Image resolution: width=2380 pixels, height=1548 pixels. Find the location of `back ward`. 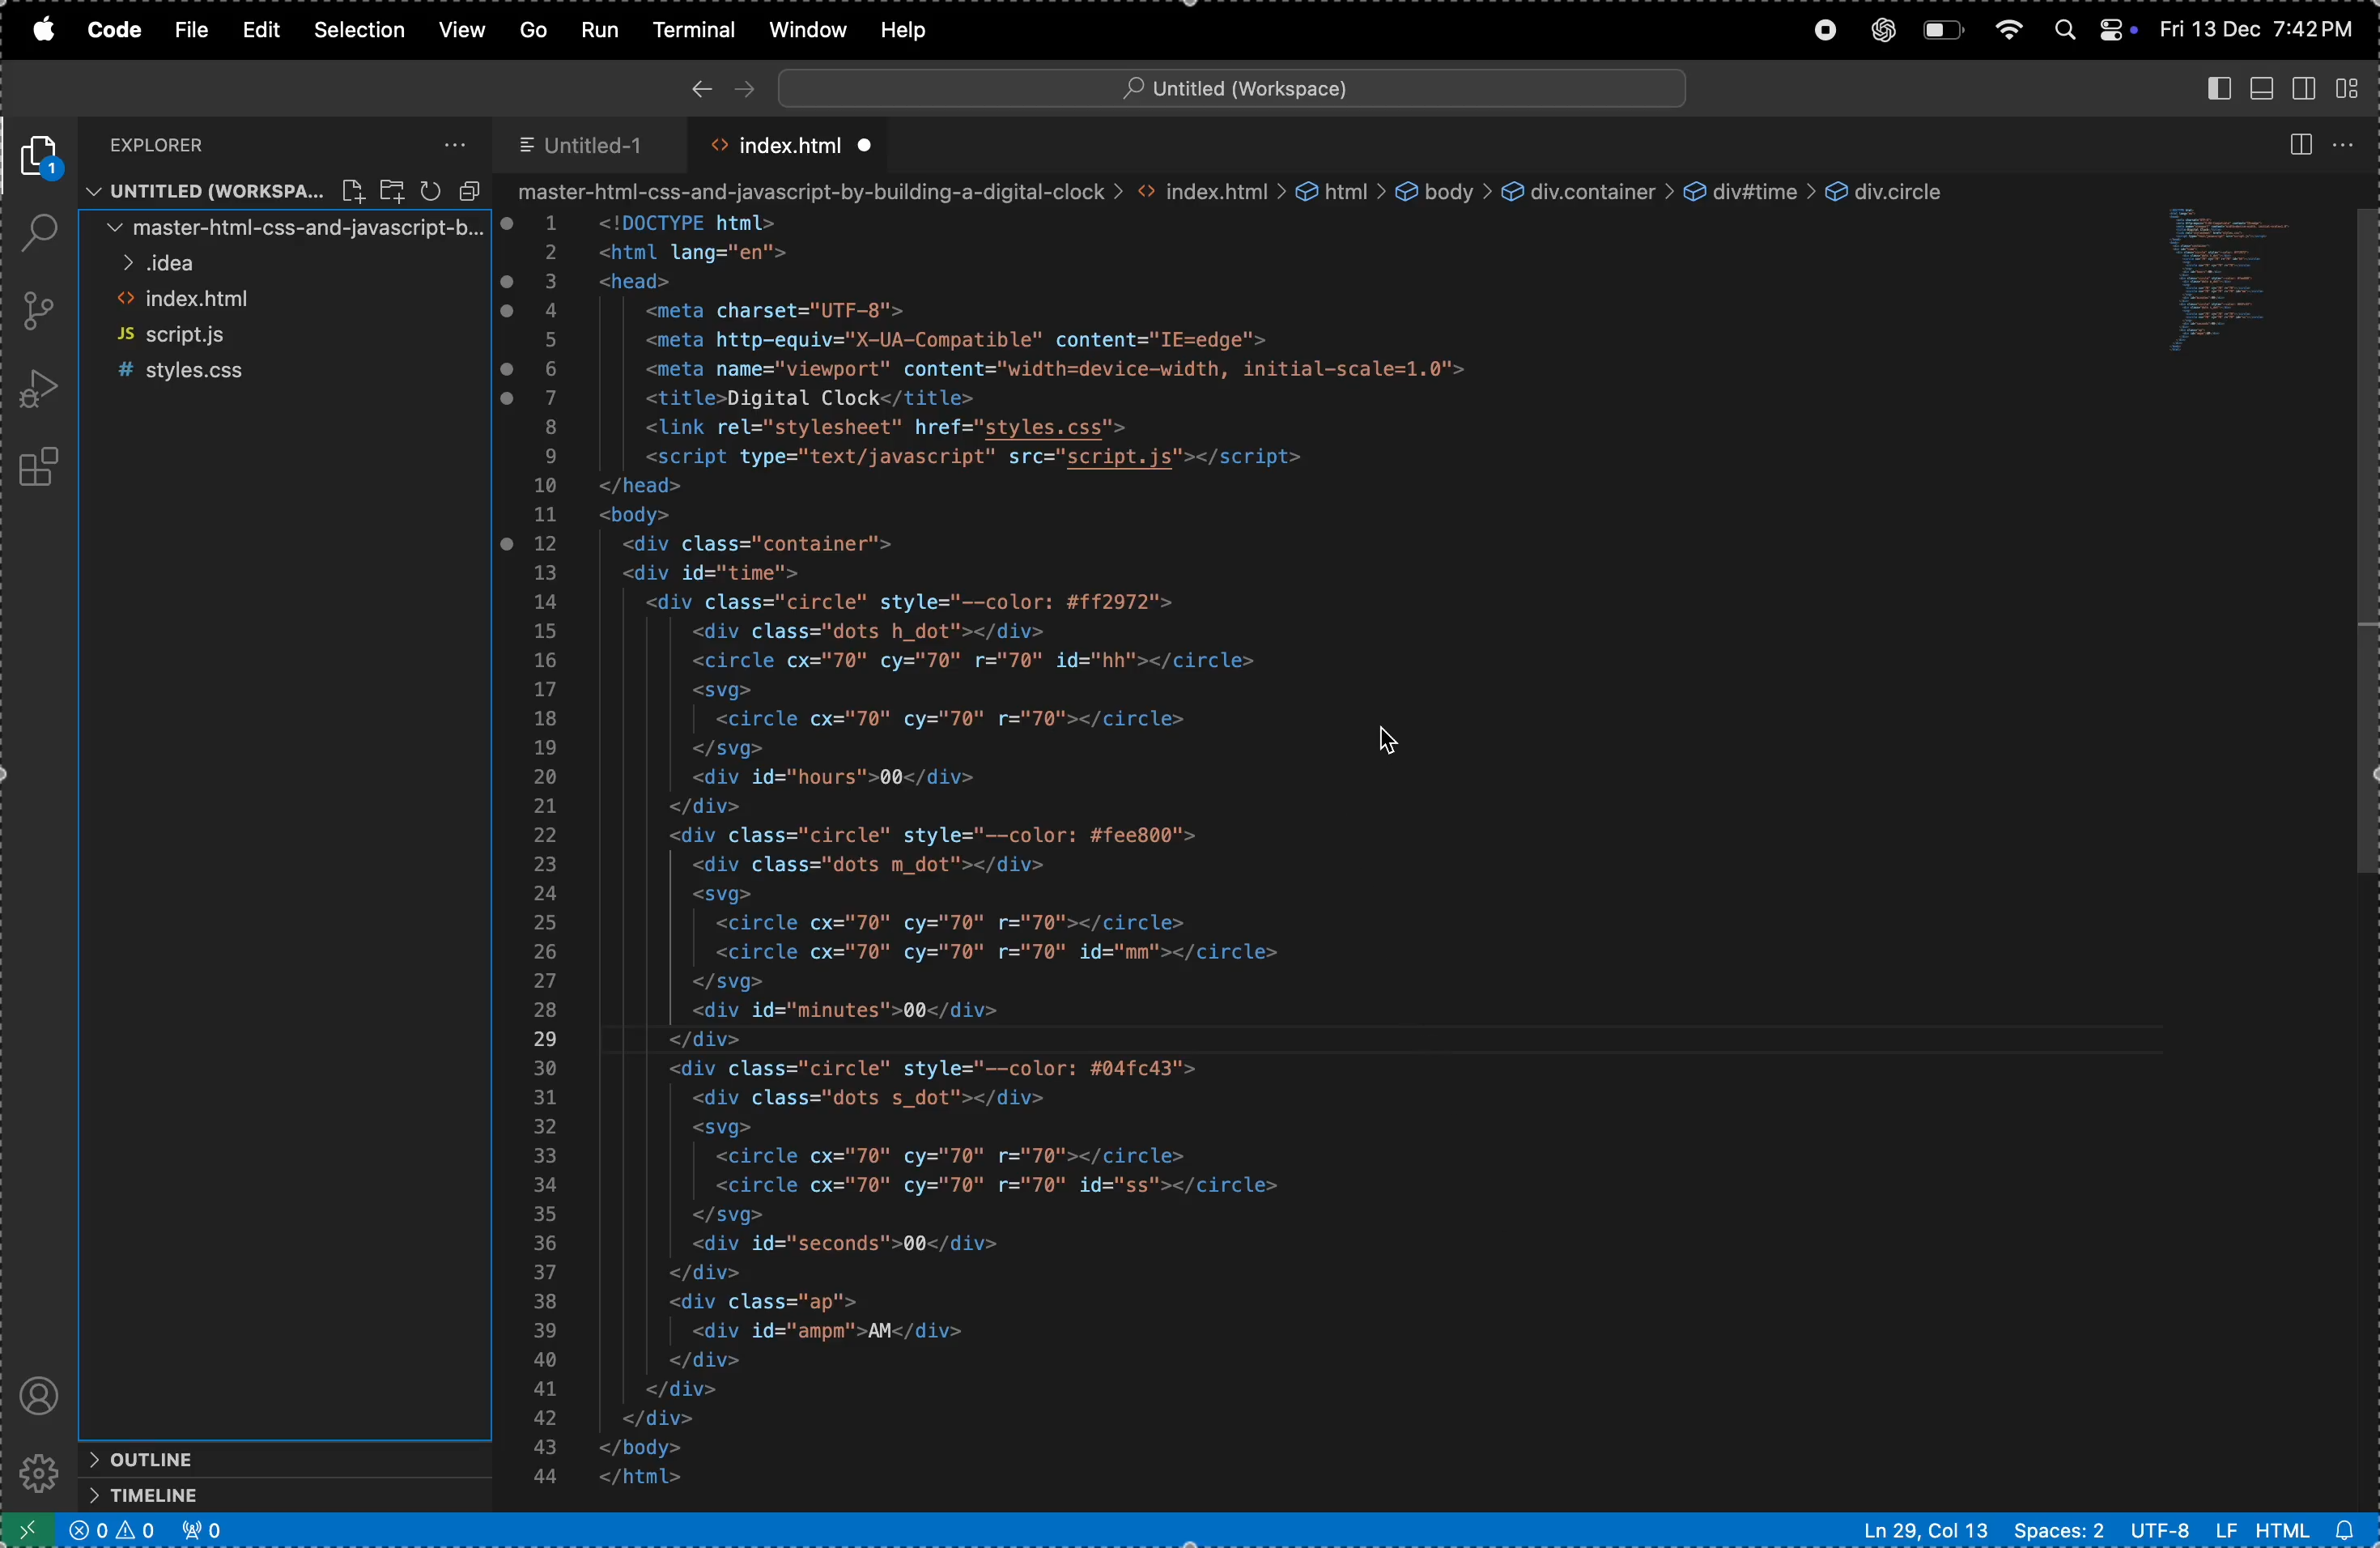

back ward is located at coordinates (701, 85).